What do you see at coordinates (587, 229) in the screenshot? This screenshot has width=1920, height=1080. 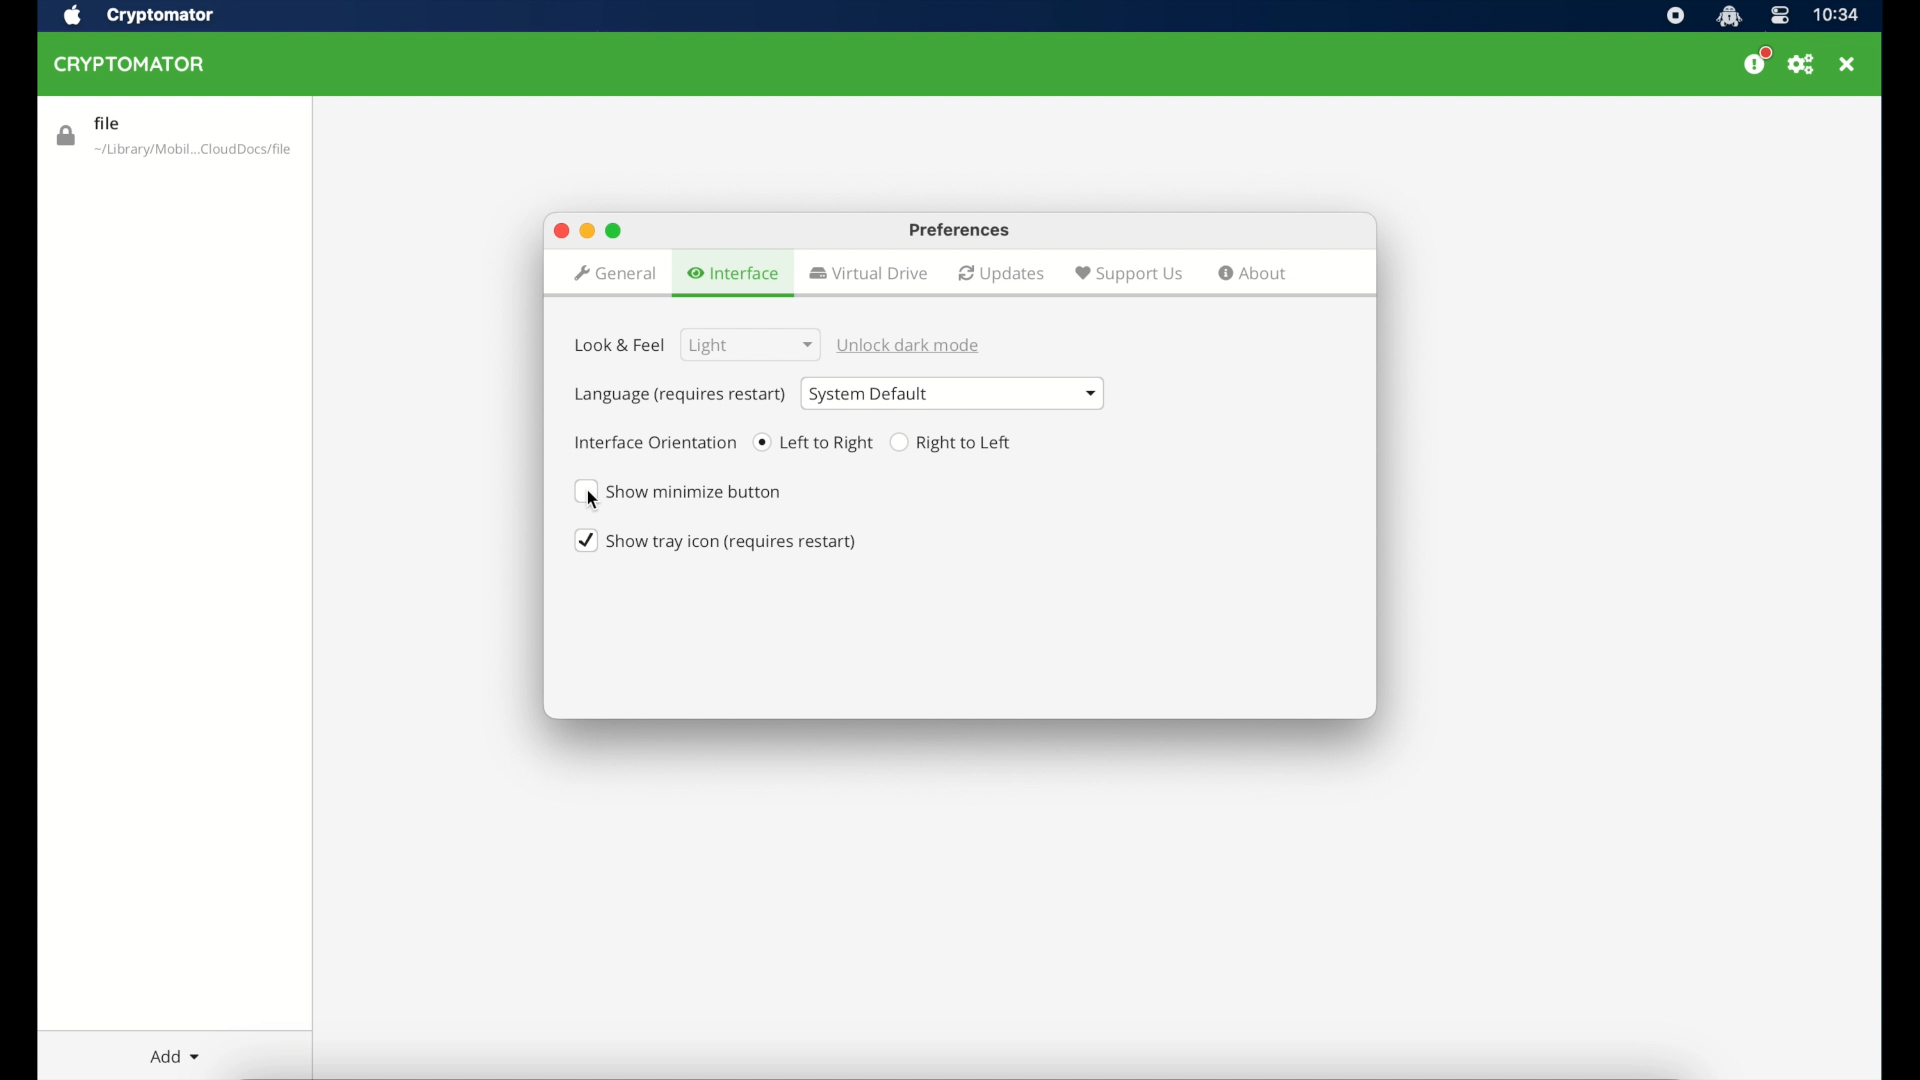 I see `minimize` at bounding box center [587, 229].